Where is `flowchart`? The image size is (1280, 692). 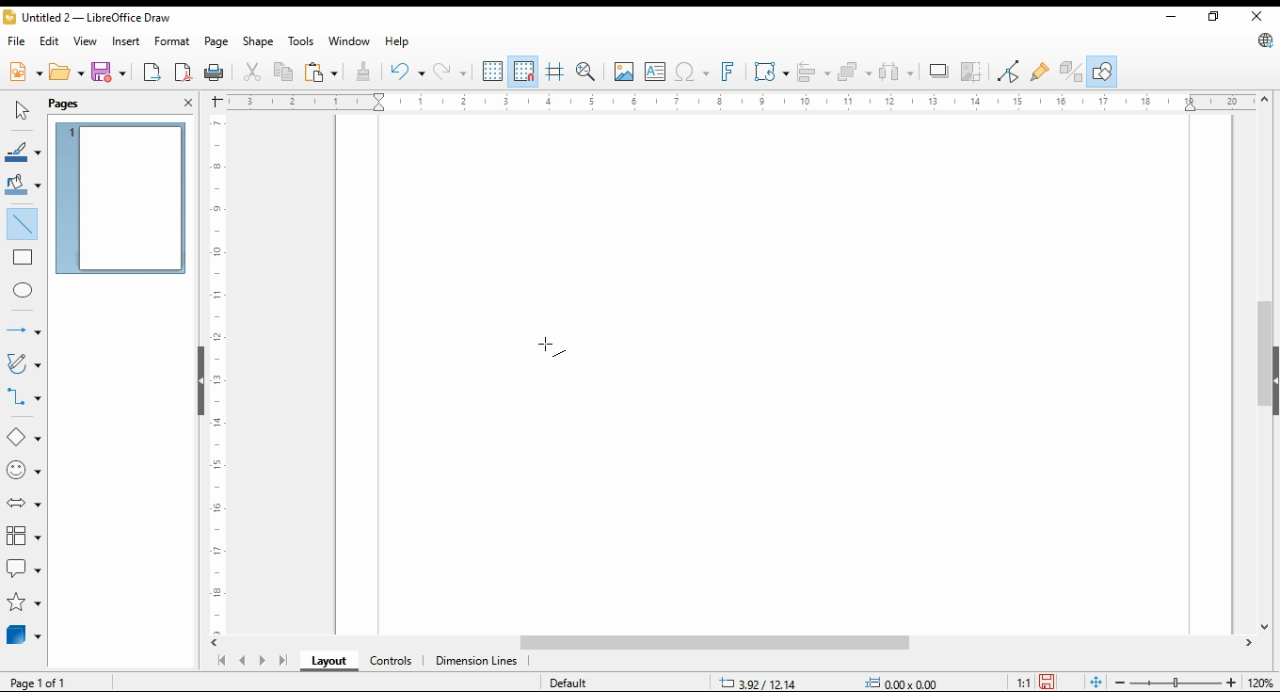
flowchart is located at coordinates (25, 536).